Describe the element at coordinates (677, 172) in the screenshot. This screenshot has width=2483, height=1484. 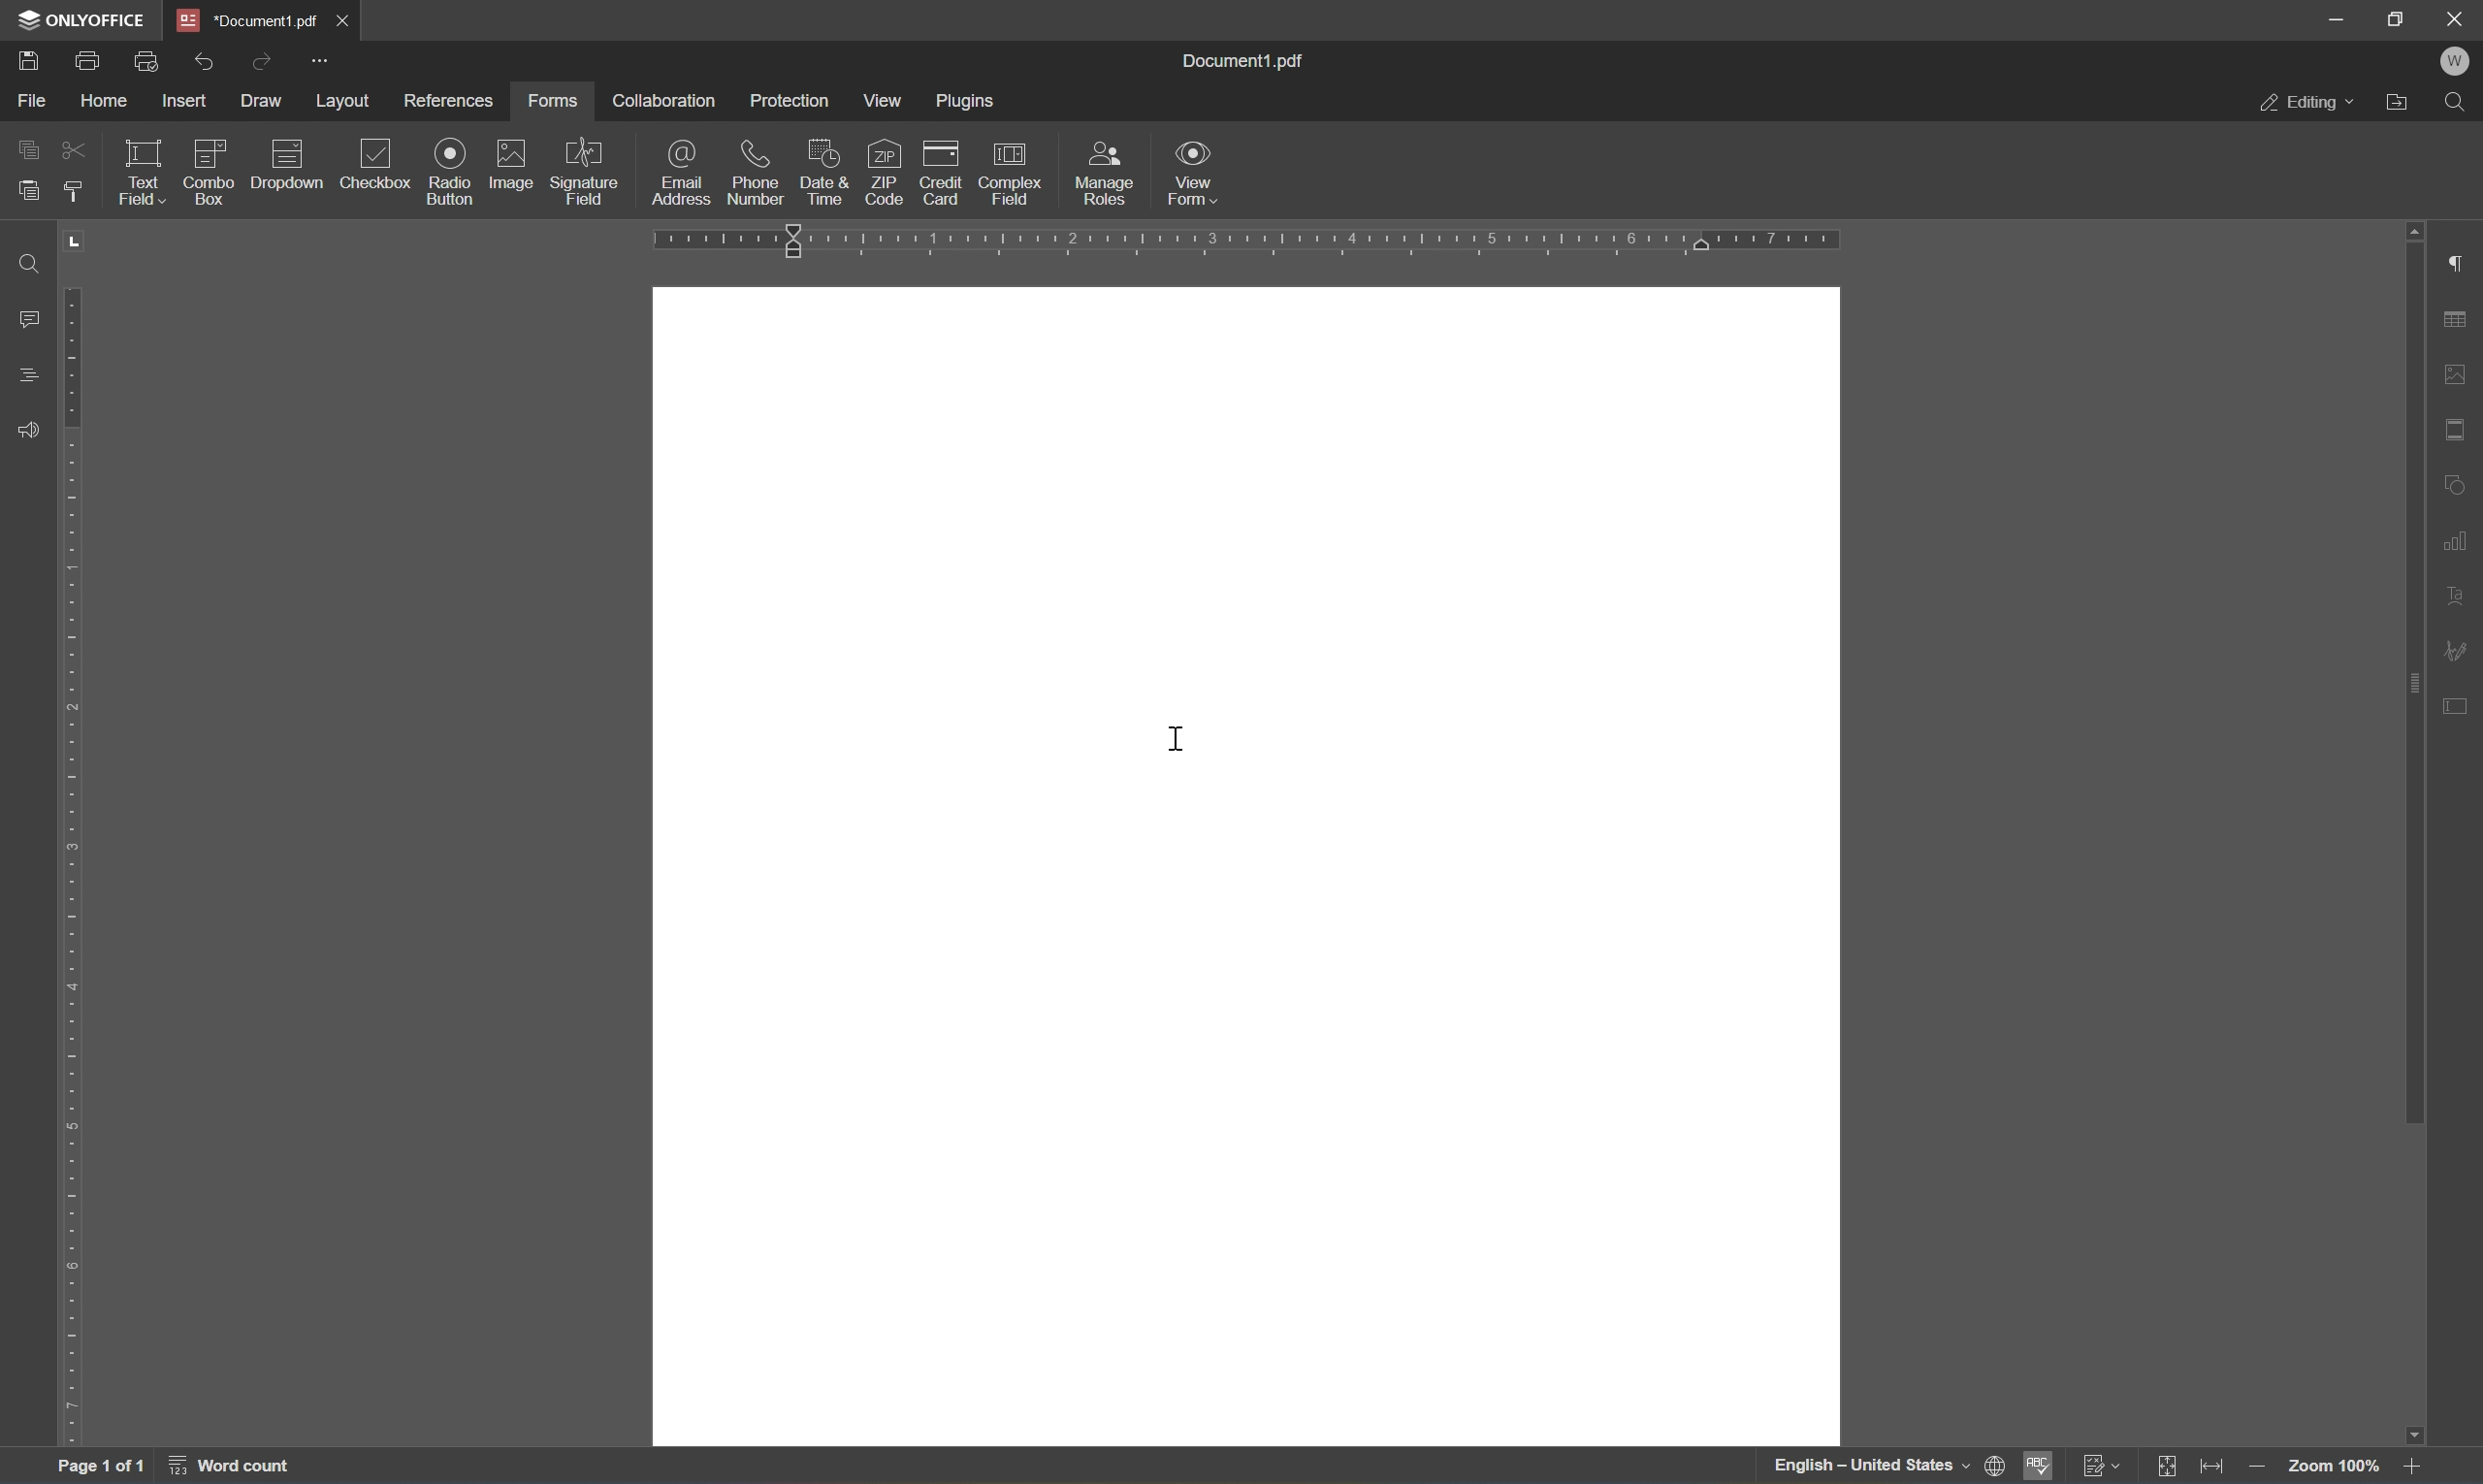
I see `email address` at that location.